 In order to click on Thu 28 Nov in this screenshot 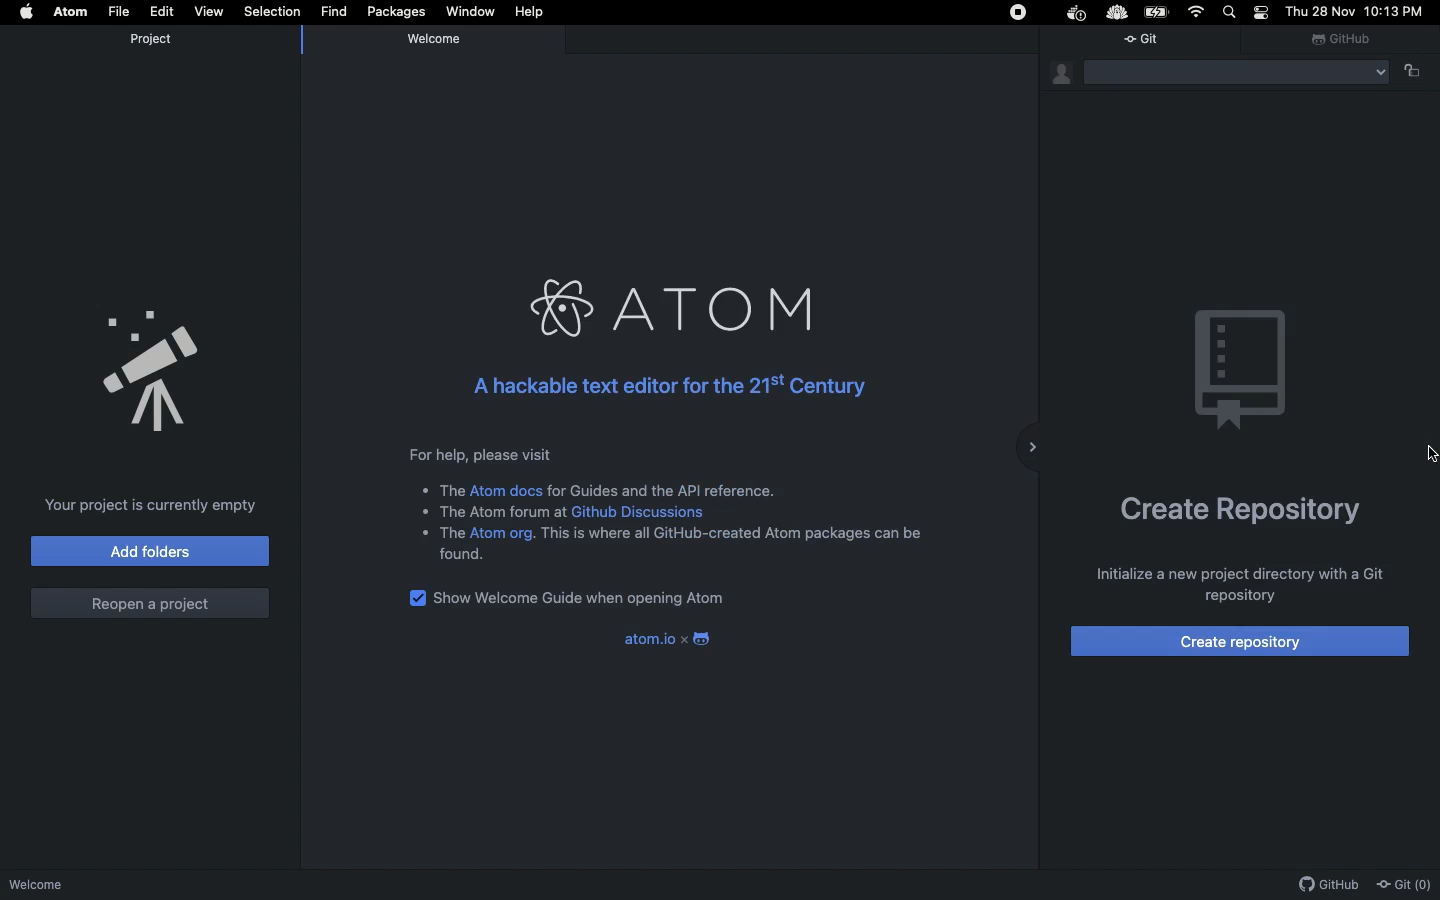, I will do `click(1319, 12)`.